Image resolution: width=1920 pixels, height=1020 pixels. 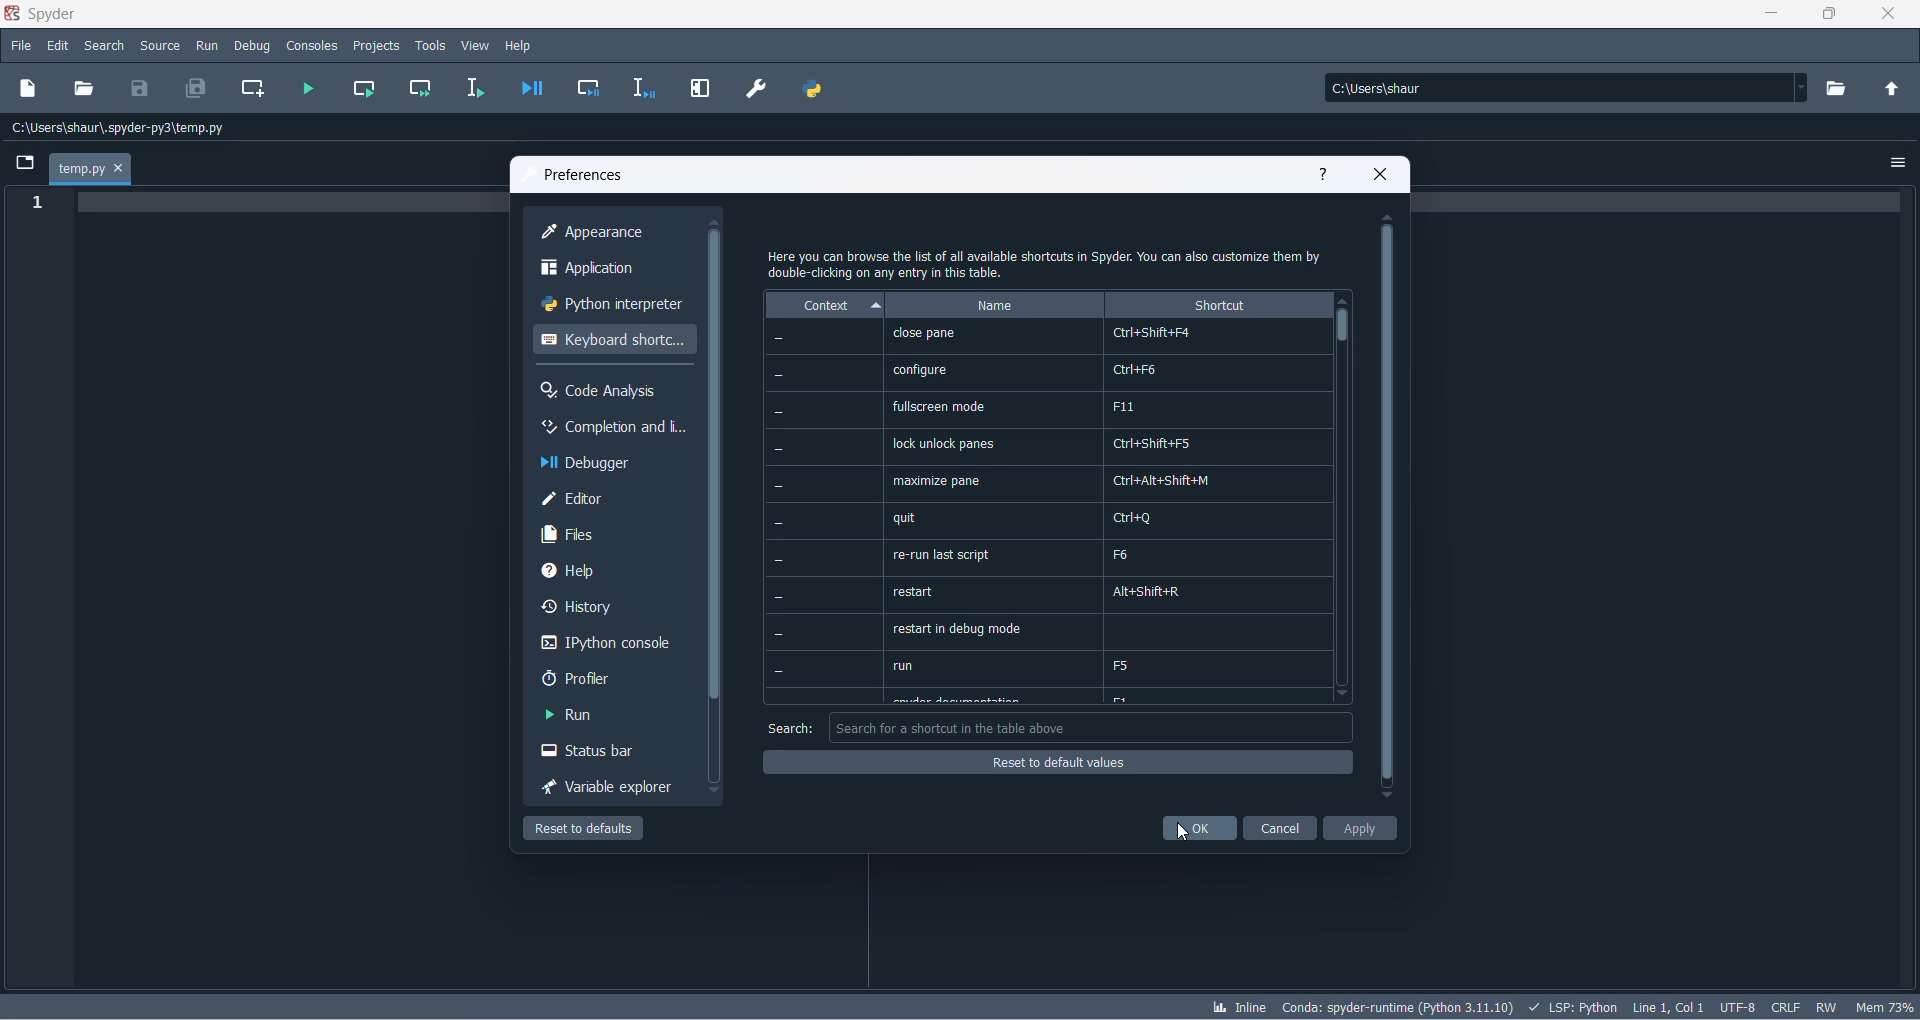 What do you see at coordinates (255, 90) in the screenshot?
I see `create new cell` at bounding box center [255, 90].